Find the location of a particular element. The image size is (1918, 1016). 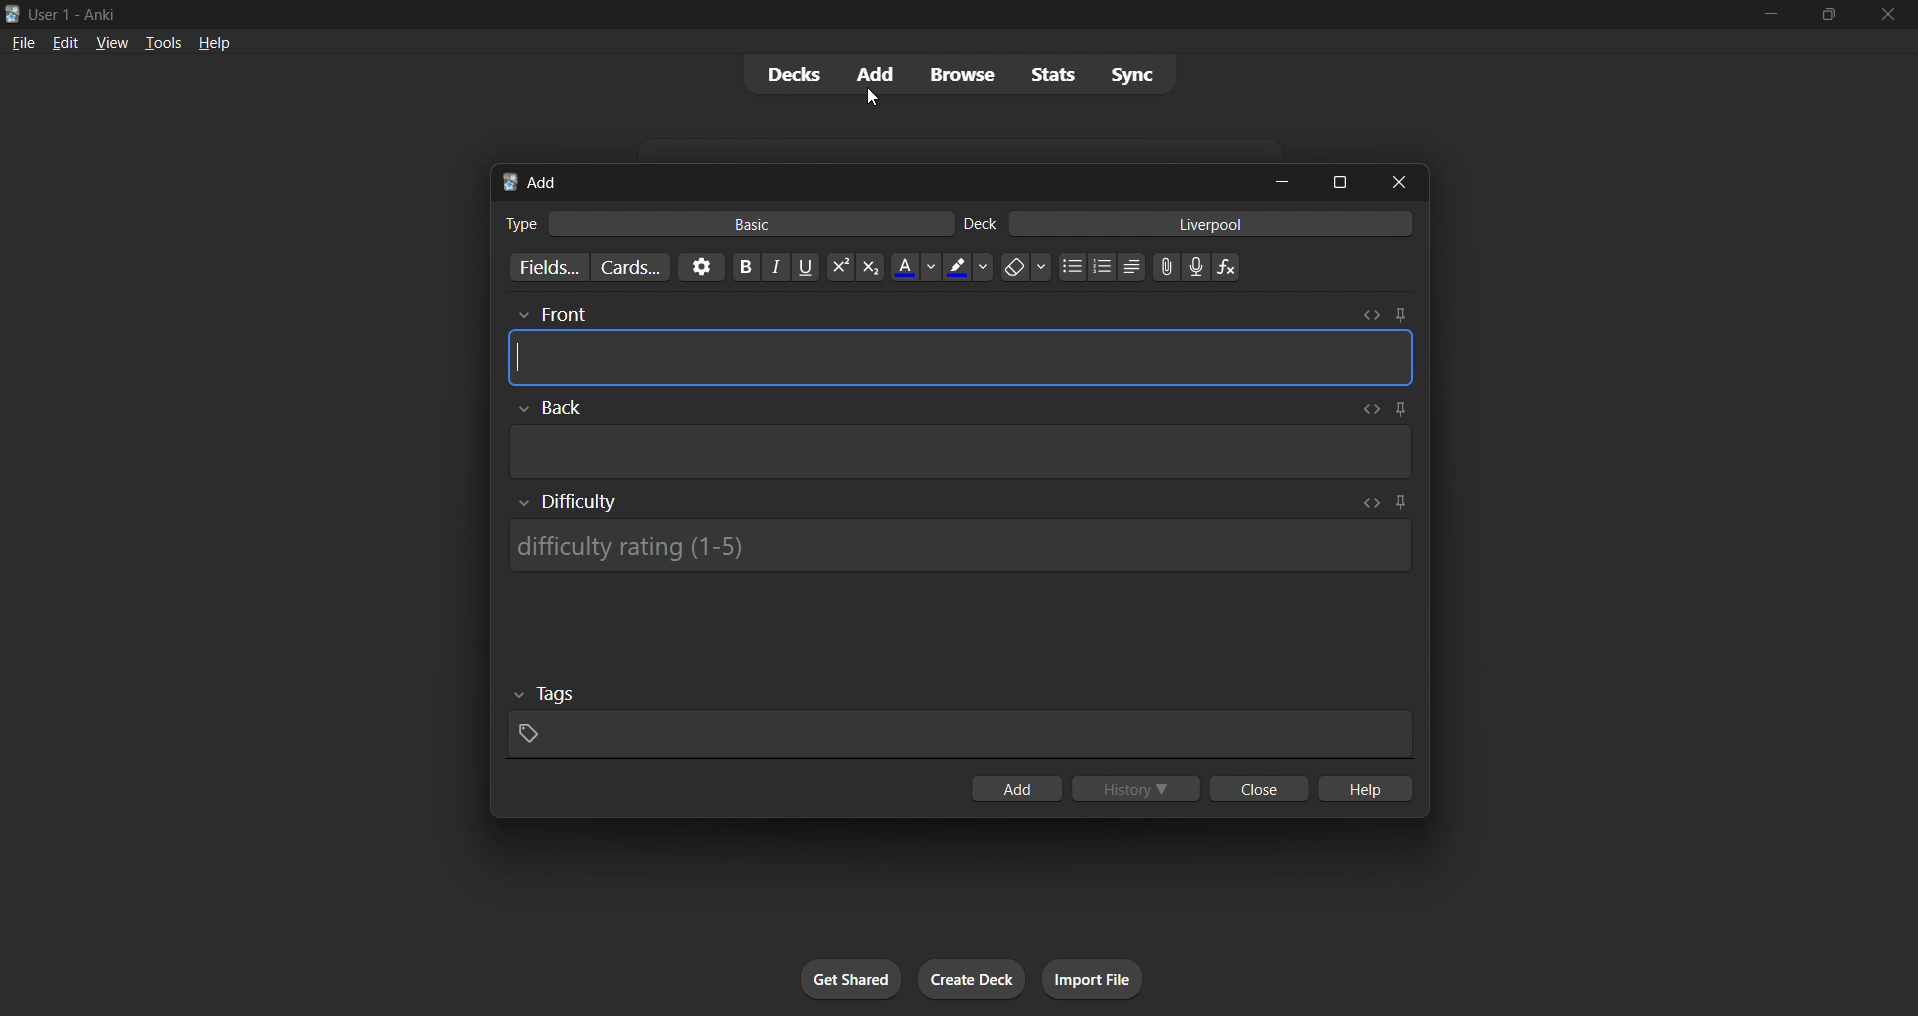

text highlight color is located at coordinates (968, 266).